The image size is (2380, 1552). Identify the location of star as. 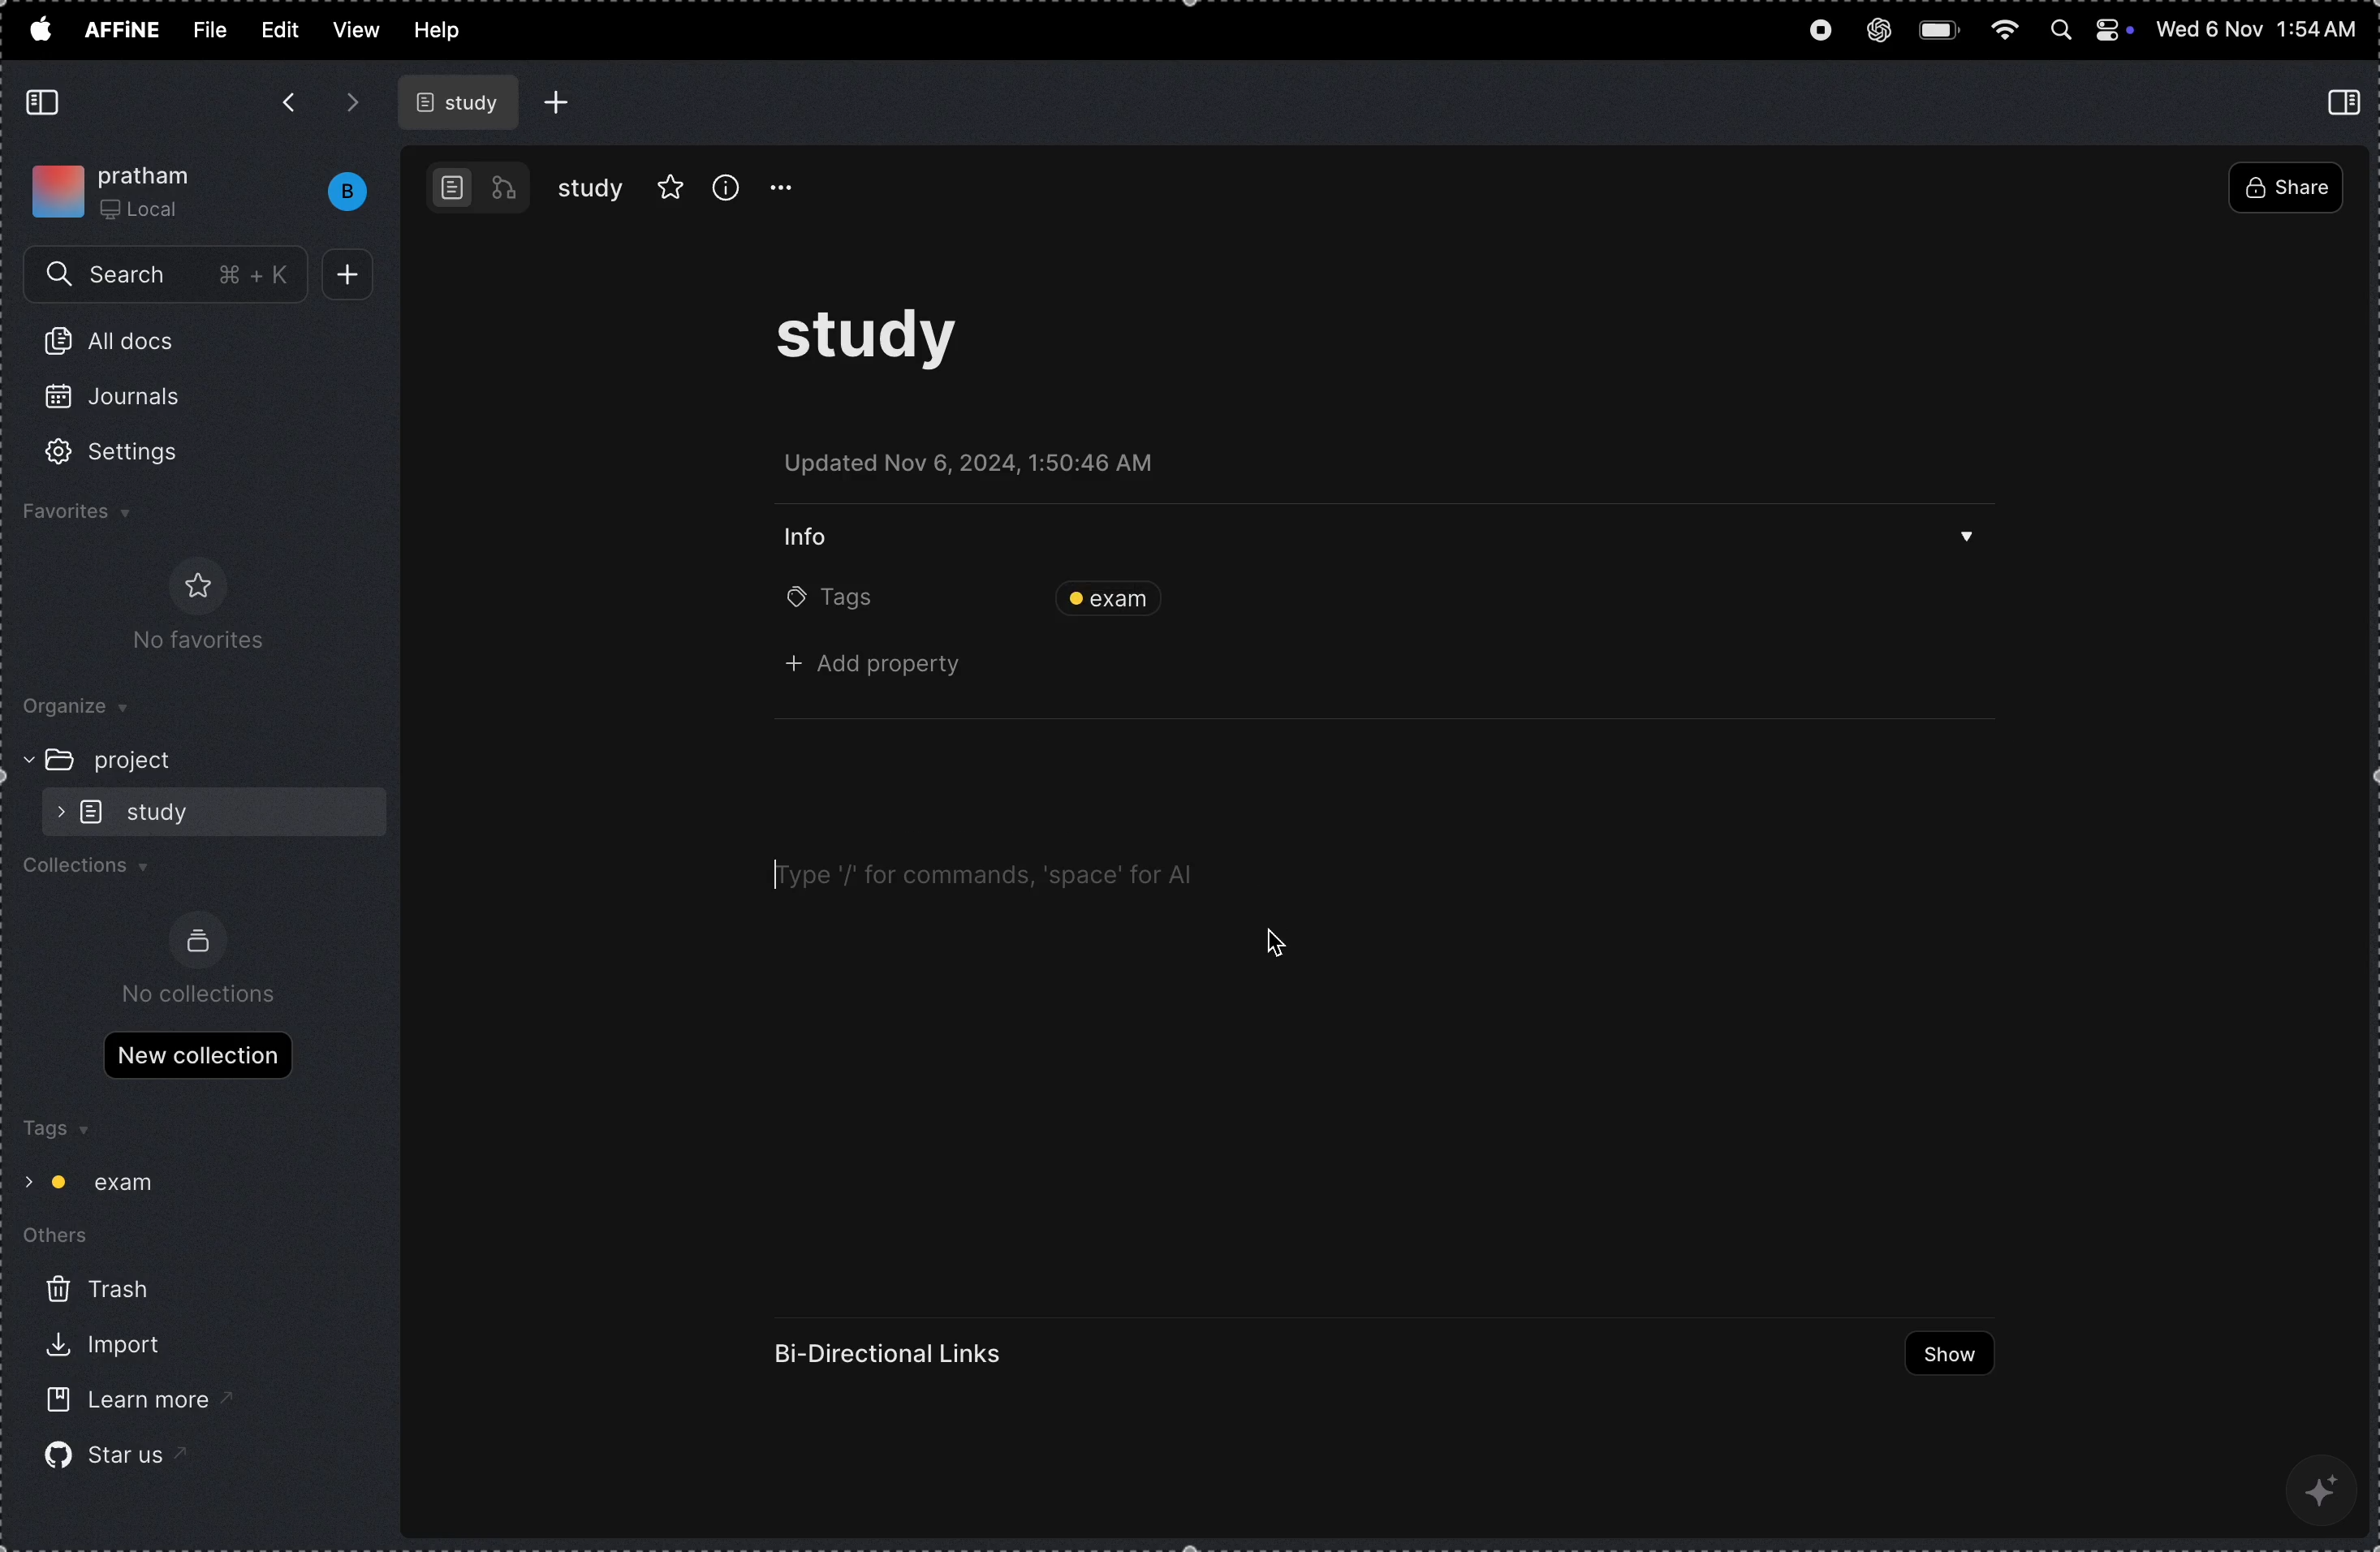
(104, 1454).